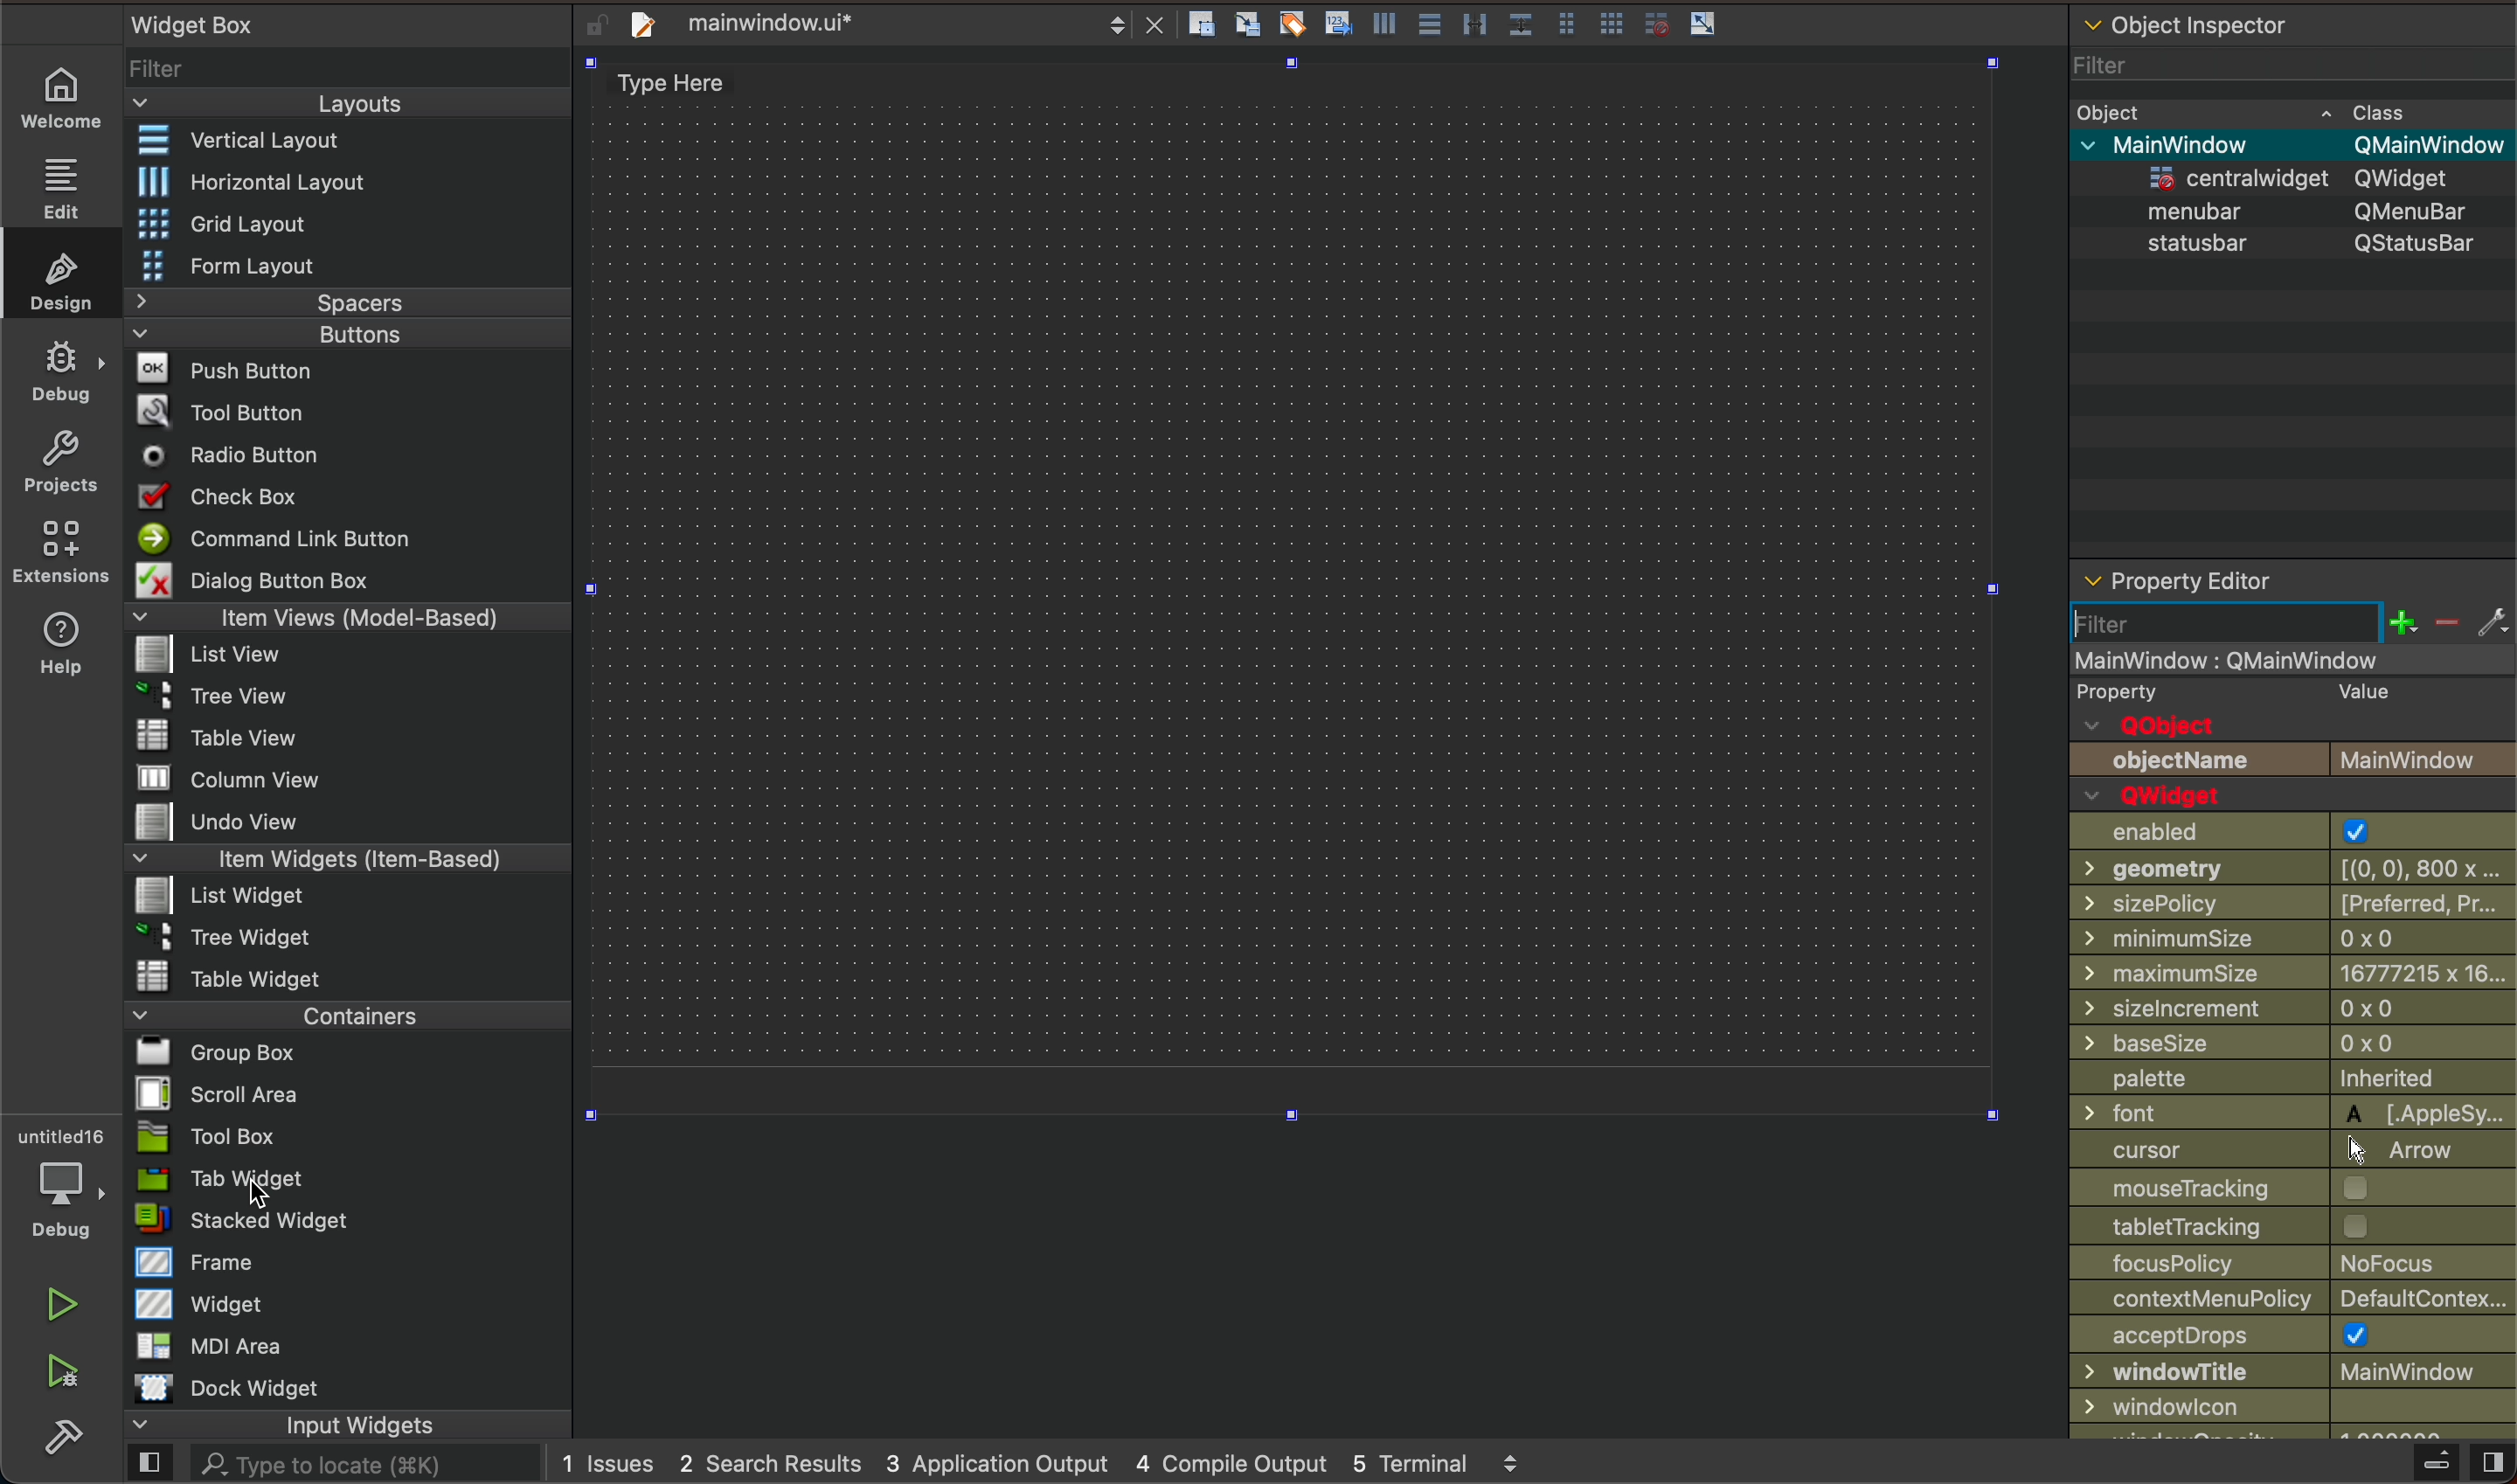 The height and width of the screenshot is (1484, 2517). What do you see at coordinates (207, 824) in the screenshot?
I see `Undo View` at bounding box center [207, 824].